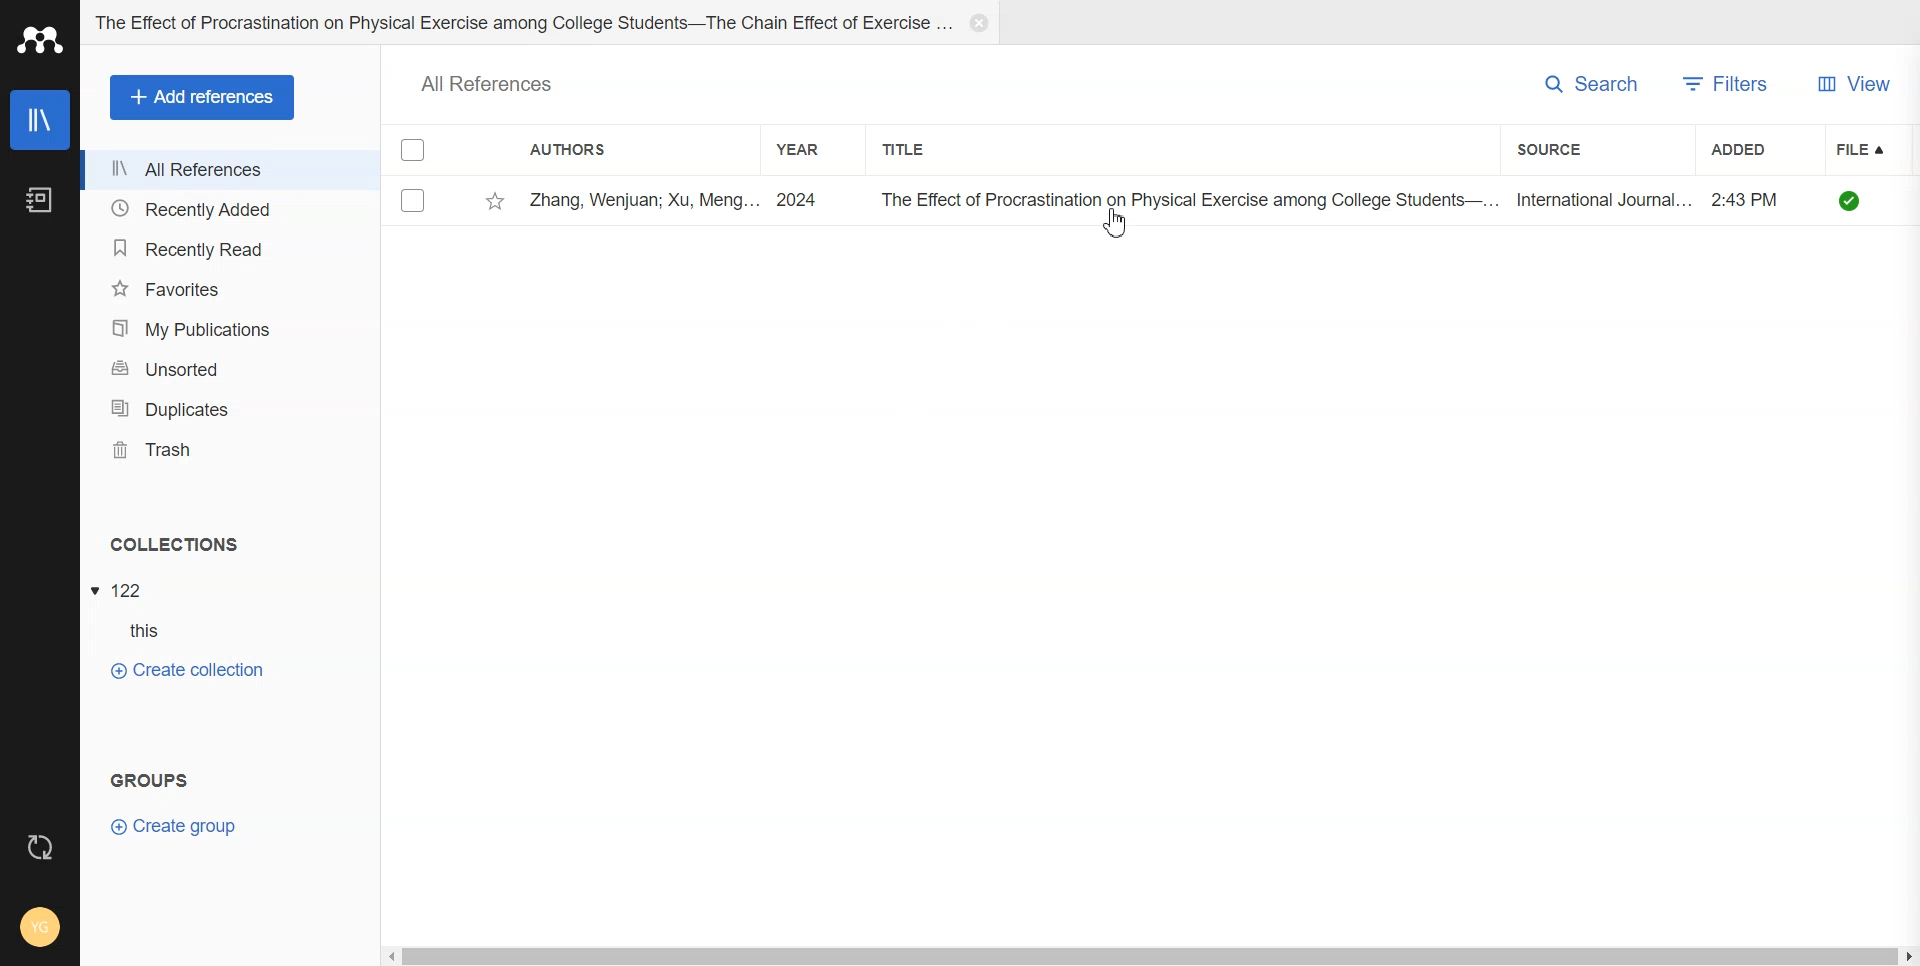 This screenshot has height=966, width=1920. What do you see at coordinates (415, 203) in the screenshot?
I see `Check box` at bounding box center [415, 203].